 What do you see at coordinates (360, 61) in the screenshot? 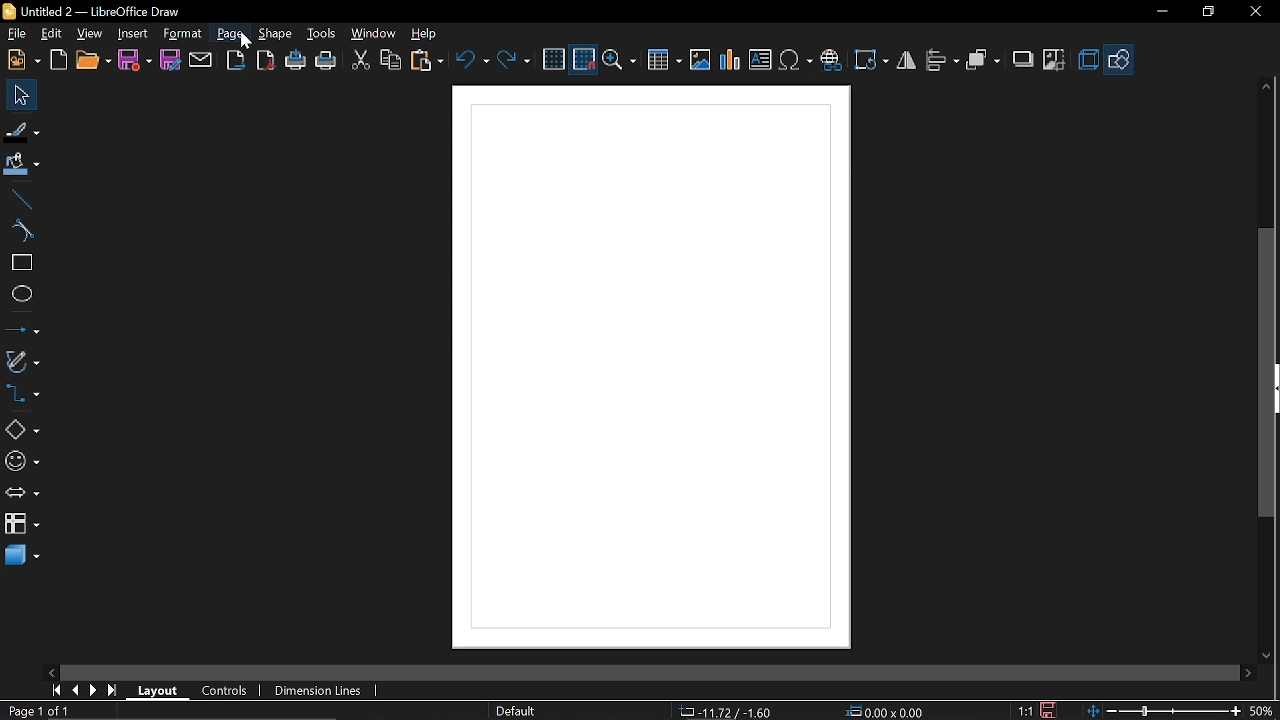
I see `Cut ` at bounding box center [360, 61].